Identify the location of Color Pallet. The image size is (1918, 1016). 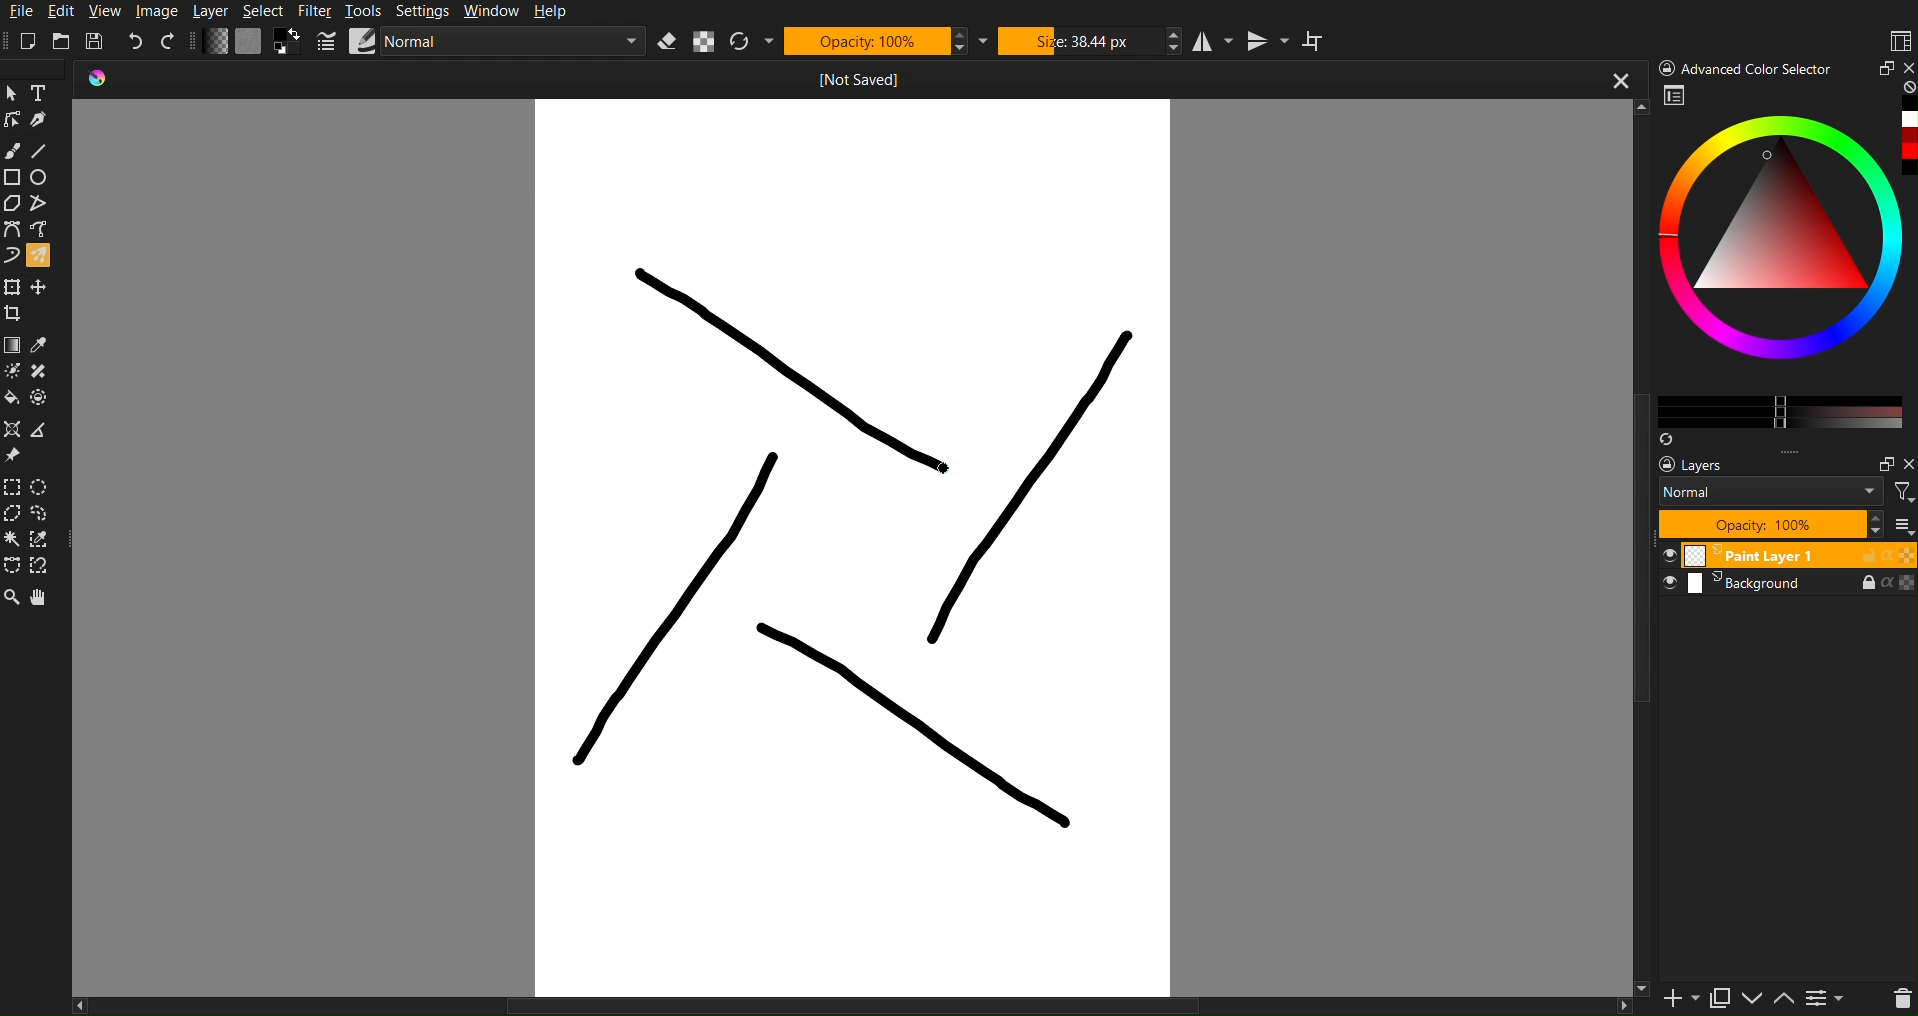
(45, 402).